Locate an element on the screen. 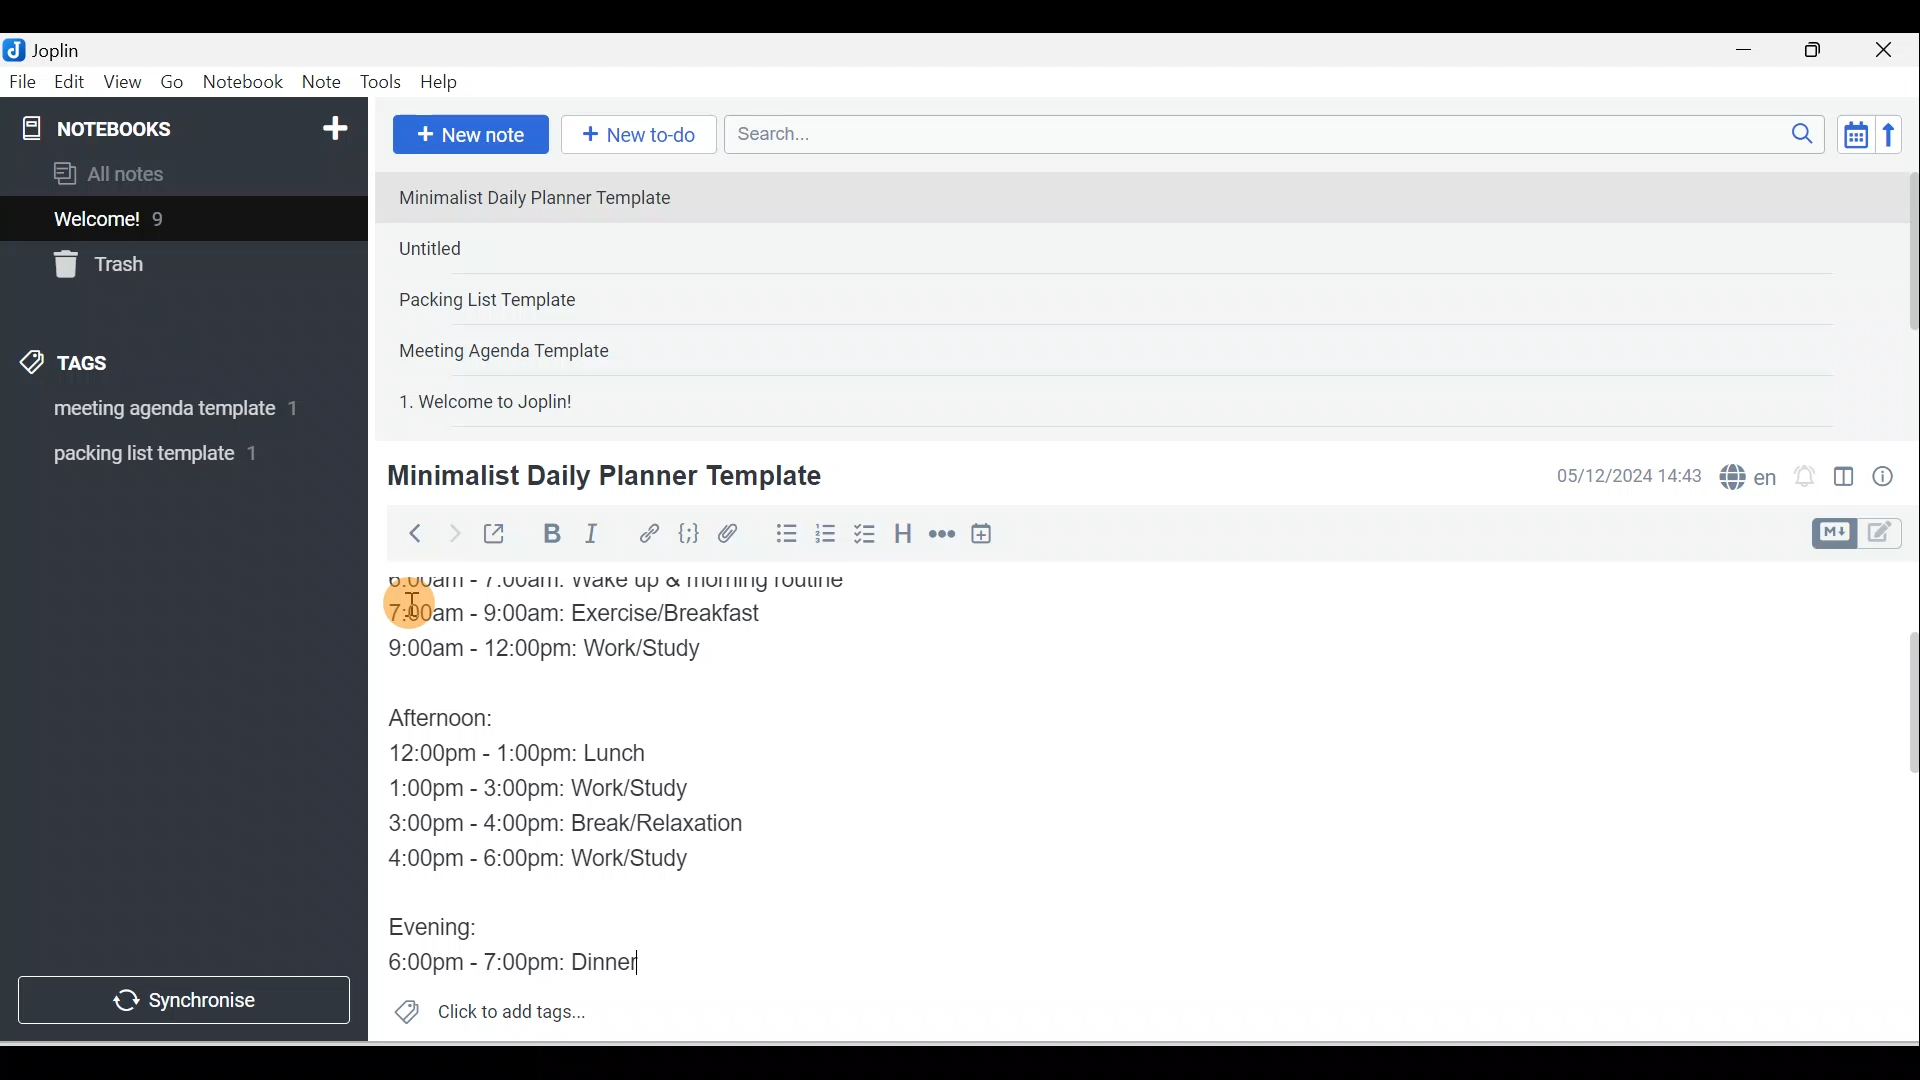  Afternoon: is located at coordinates (460, 719).